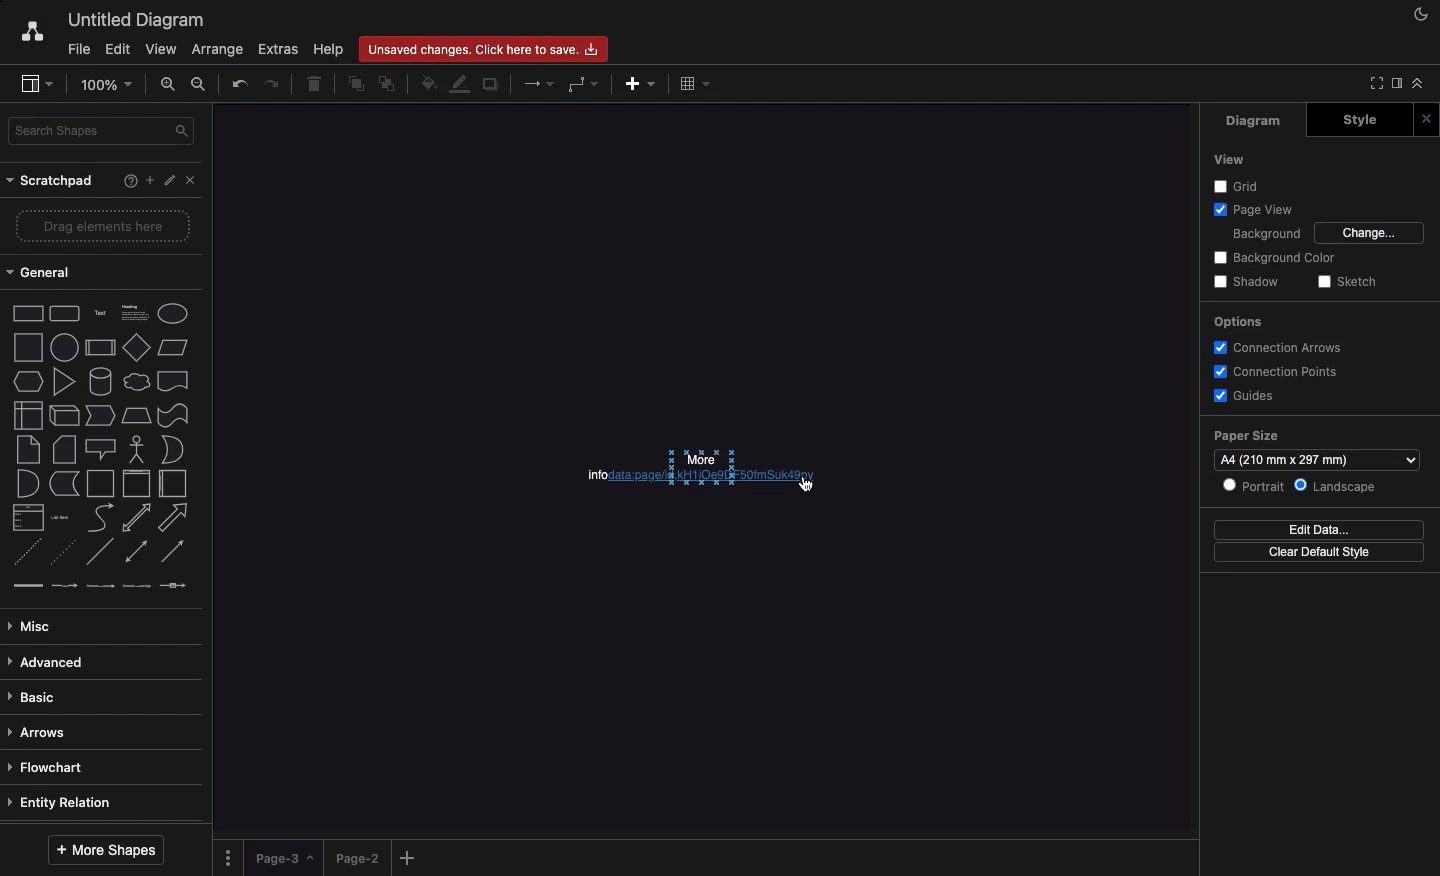 The image size is (1440, 876). Describe the element at coordinates (1250, 281) in the screenshot. I see `Shadow` at that location.